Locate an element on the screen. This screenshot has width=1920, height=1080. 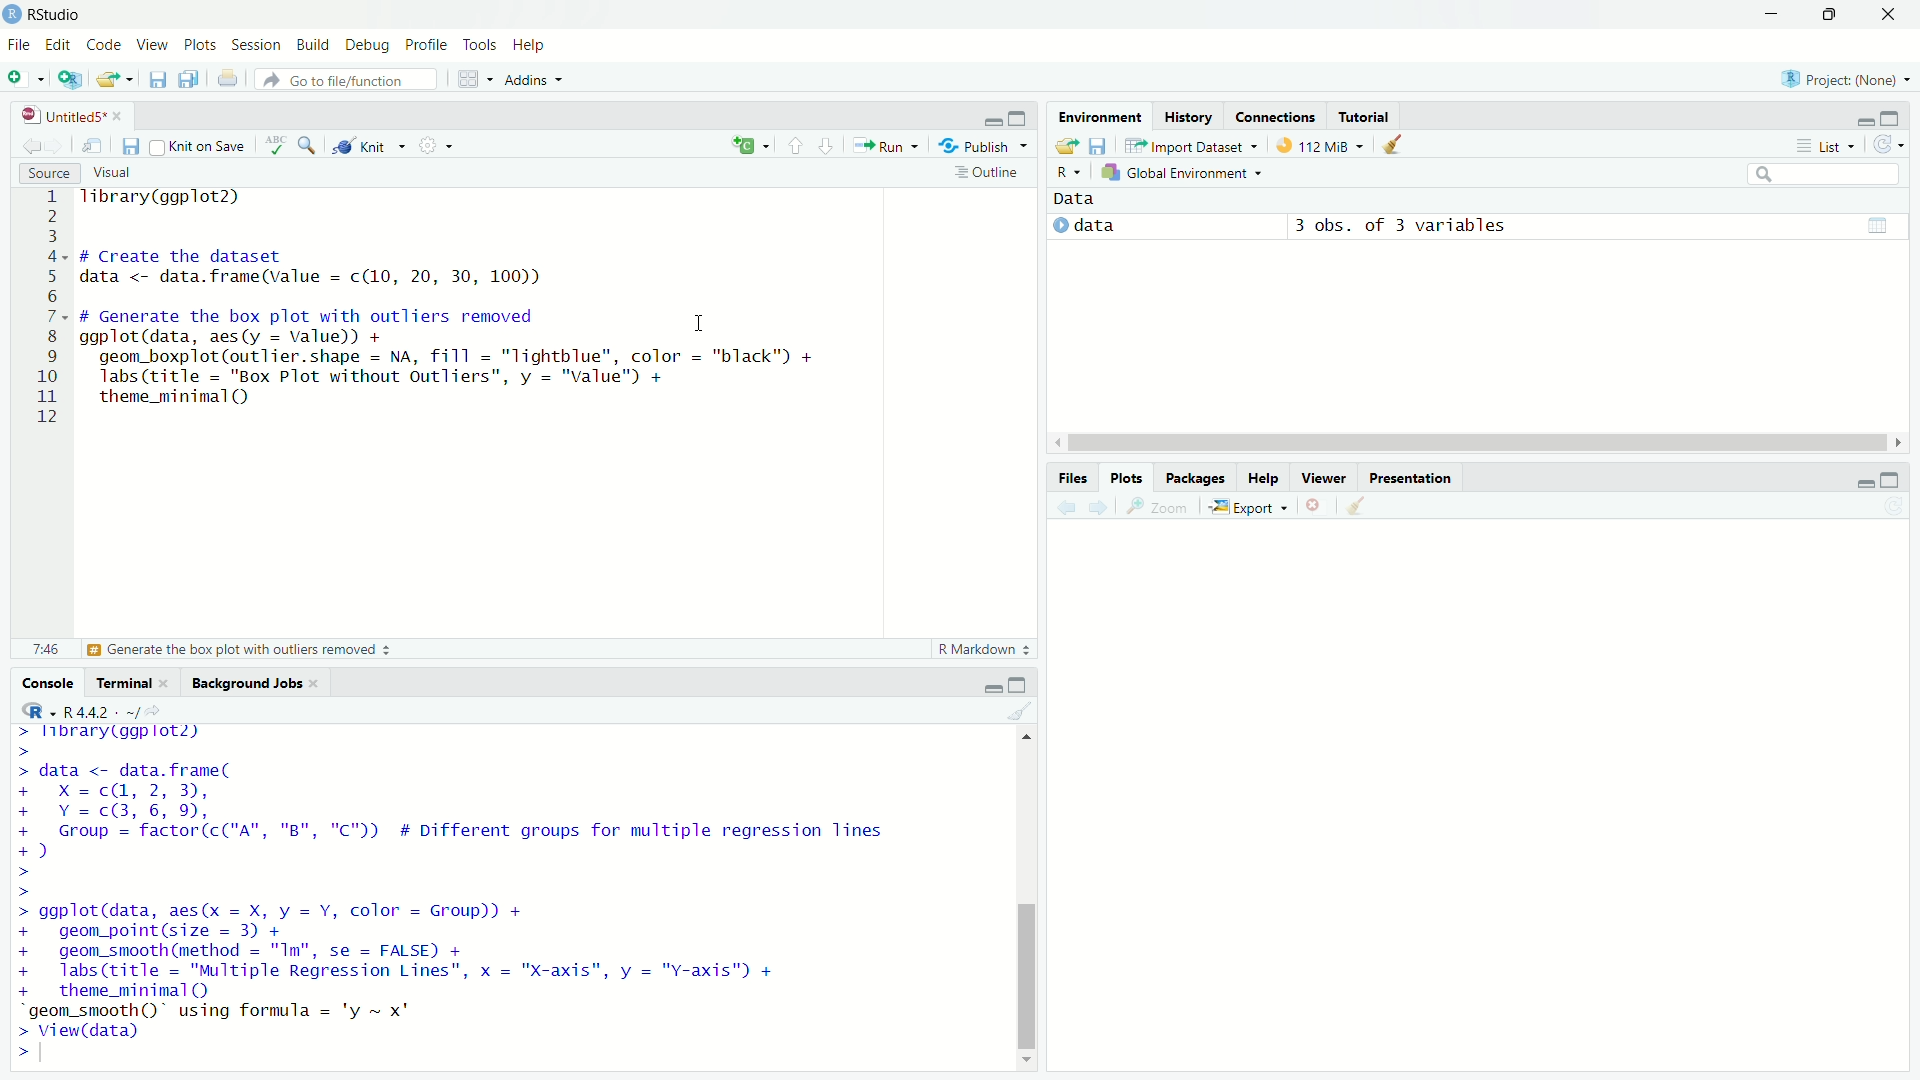
Presentation is located at coordinates (1410, 475).